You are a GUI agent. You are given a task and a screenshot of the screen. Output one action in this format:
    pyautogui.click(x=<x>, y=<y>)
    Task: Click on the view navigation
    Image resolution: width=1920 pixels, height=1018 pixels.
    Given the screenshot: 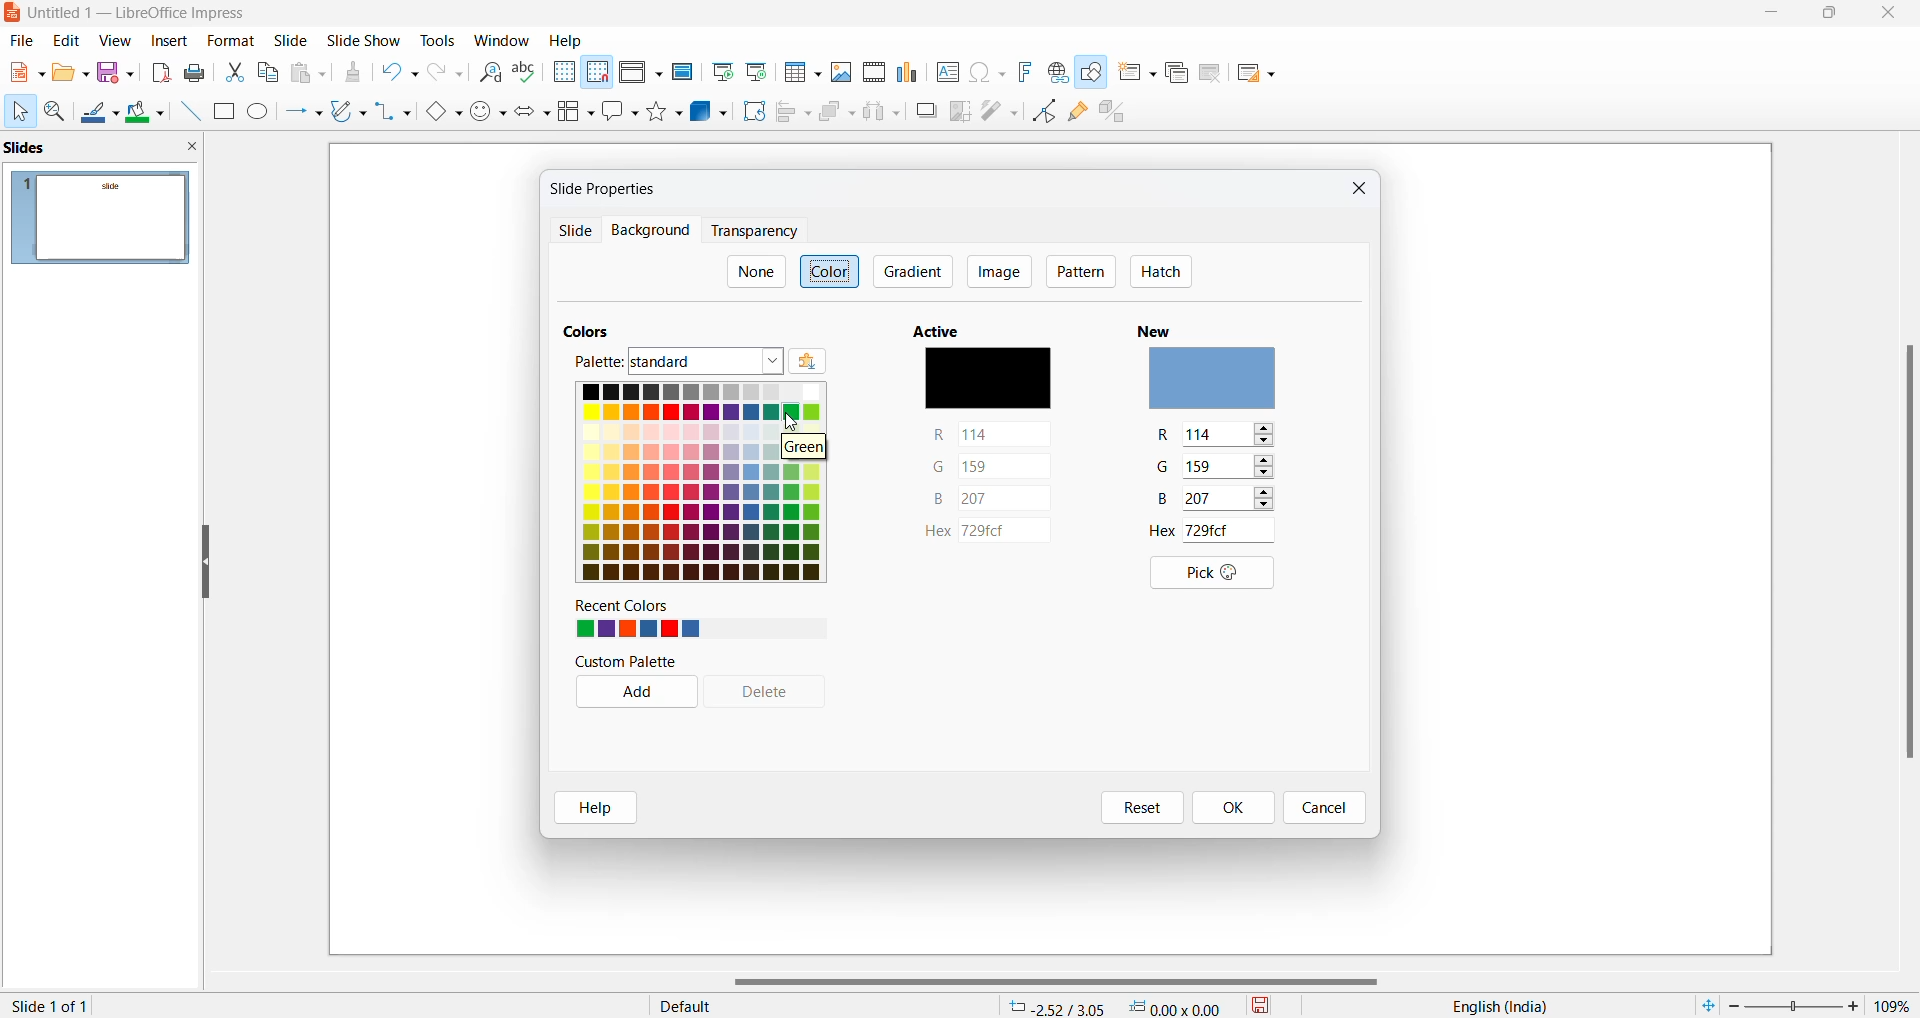 What is the action you would take?
    pyautogui.click(x=115, y=39)
    